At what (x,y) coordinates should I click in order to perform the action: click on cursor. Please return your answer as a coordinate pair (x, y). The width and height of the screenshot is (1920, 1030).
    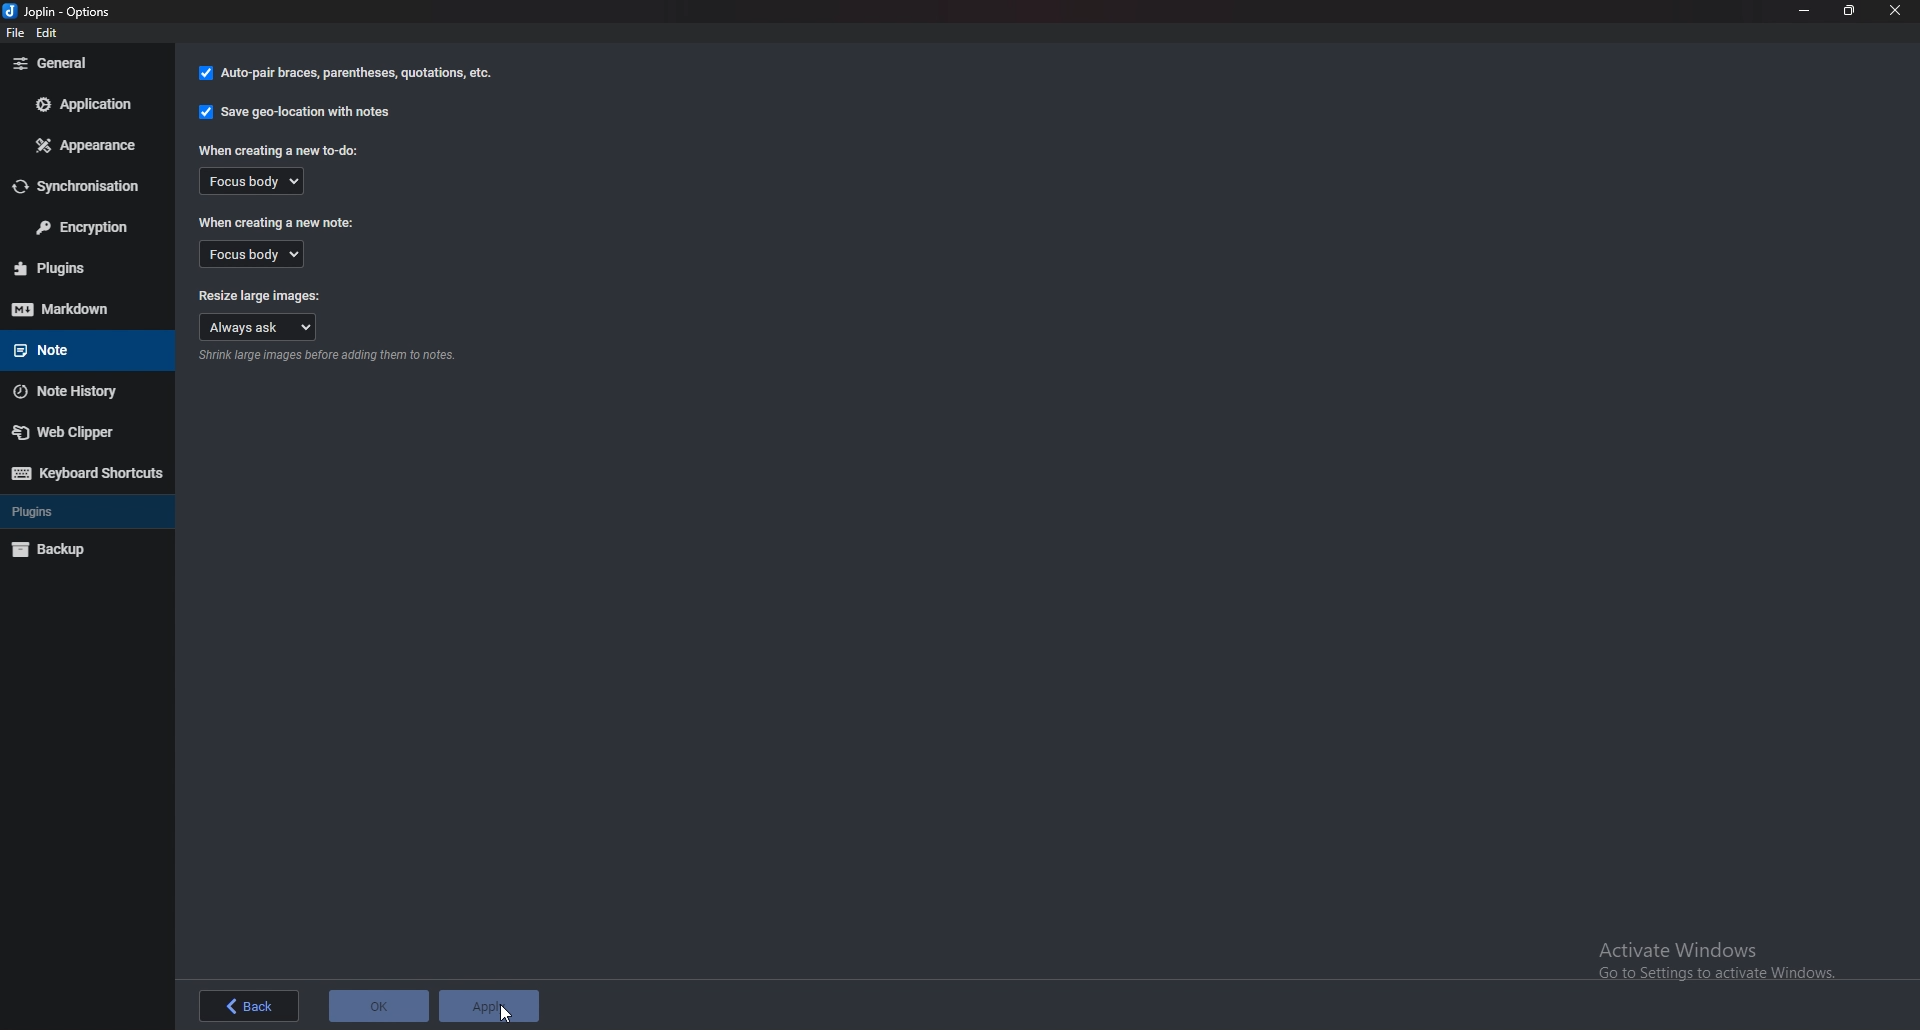
    Looking at the image, I should click on (501, 1016).